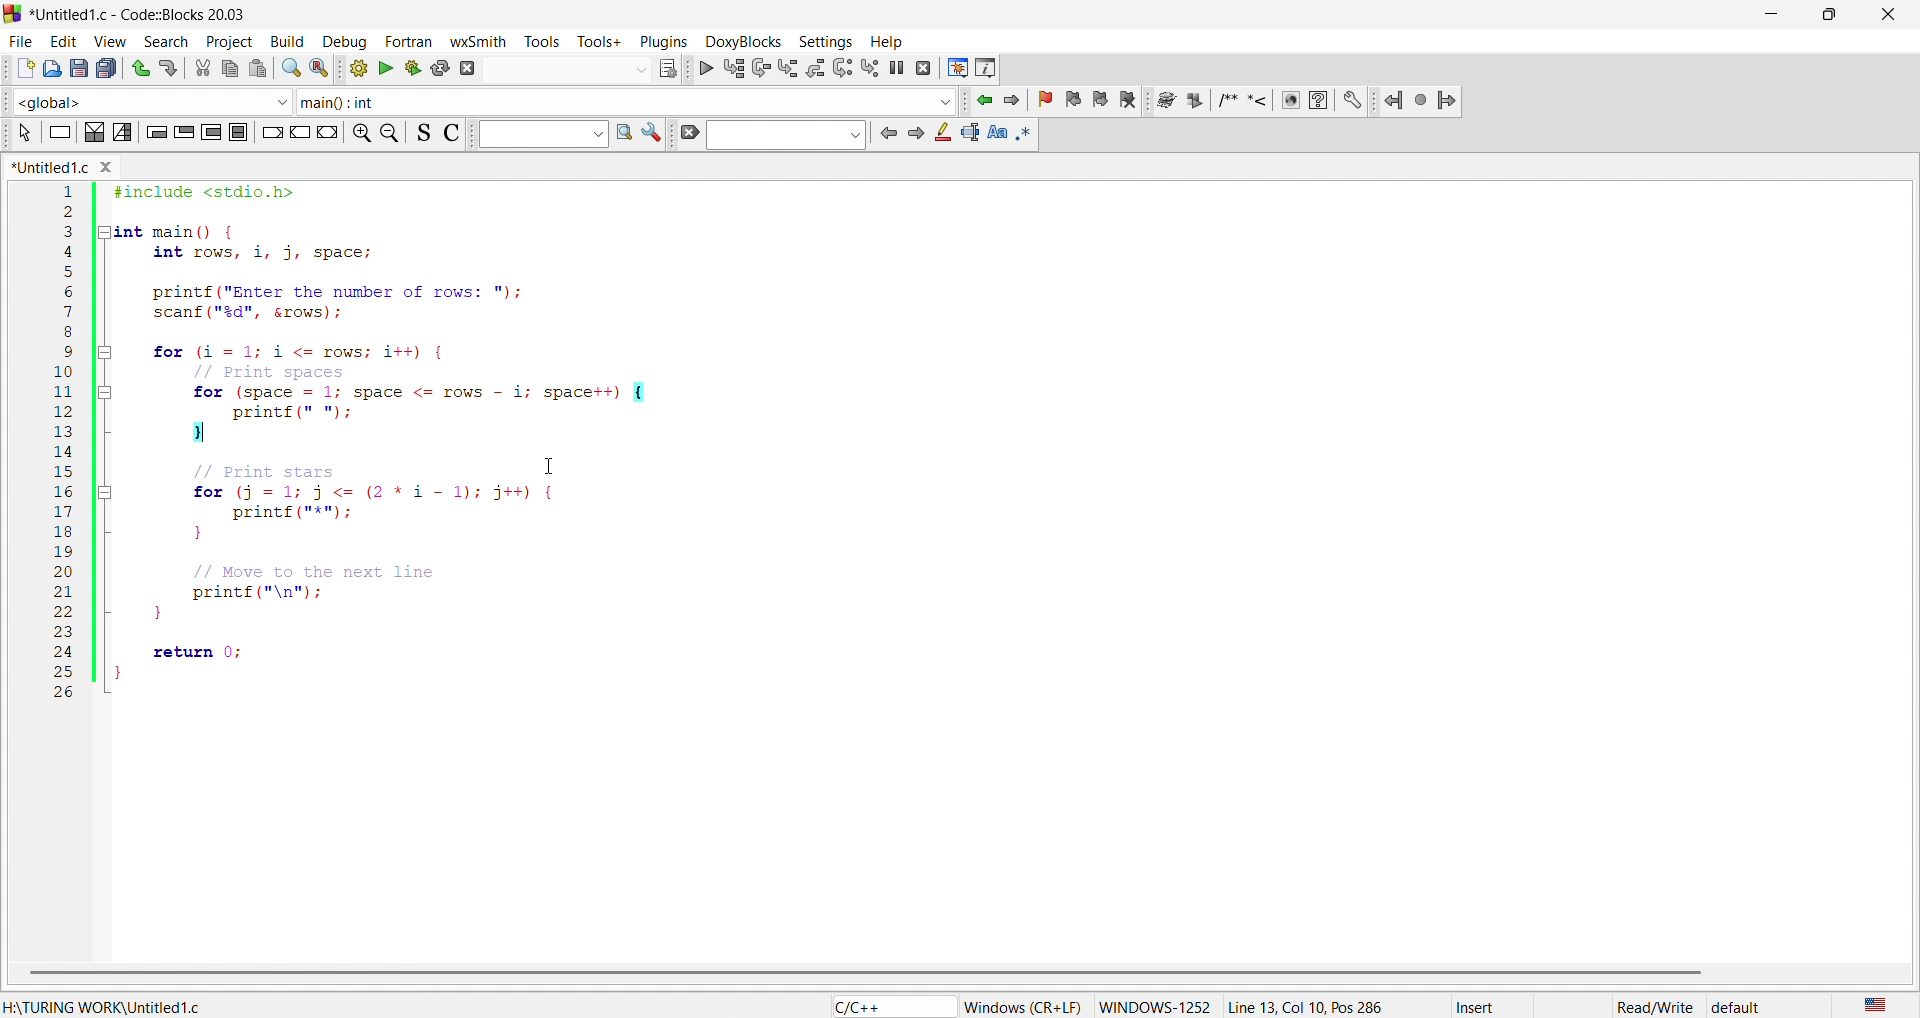 The height and width of the screenshot is (1018, 1920). I want to click on search, so click(164, 37).